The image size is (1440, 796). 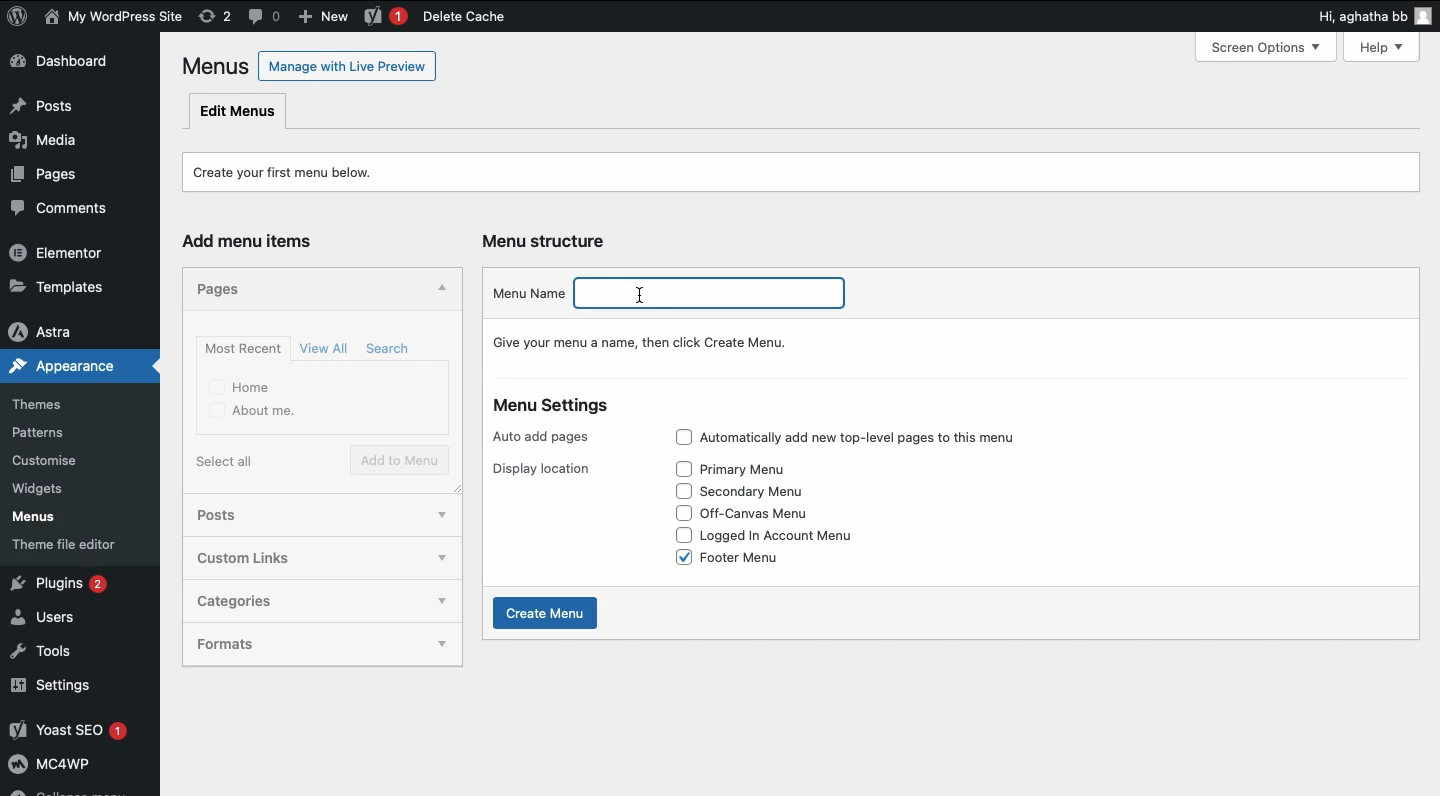 What do you see at coordinates (677, 536) in the screenshot?
I see `Check box` at bounding box center [677, 536].